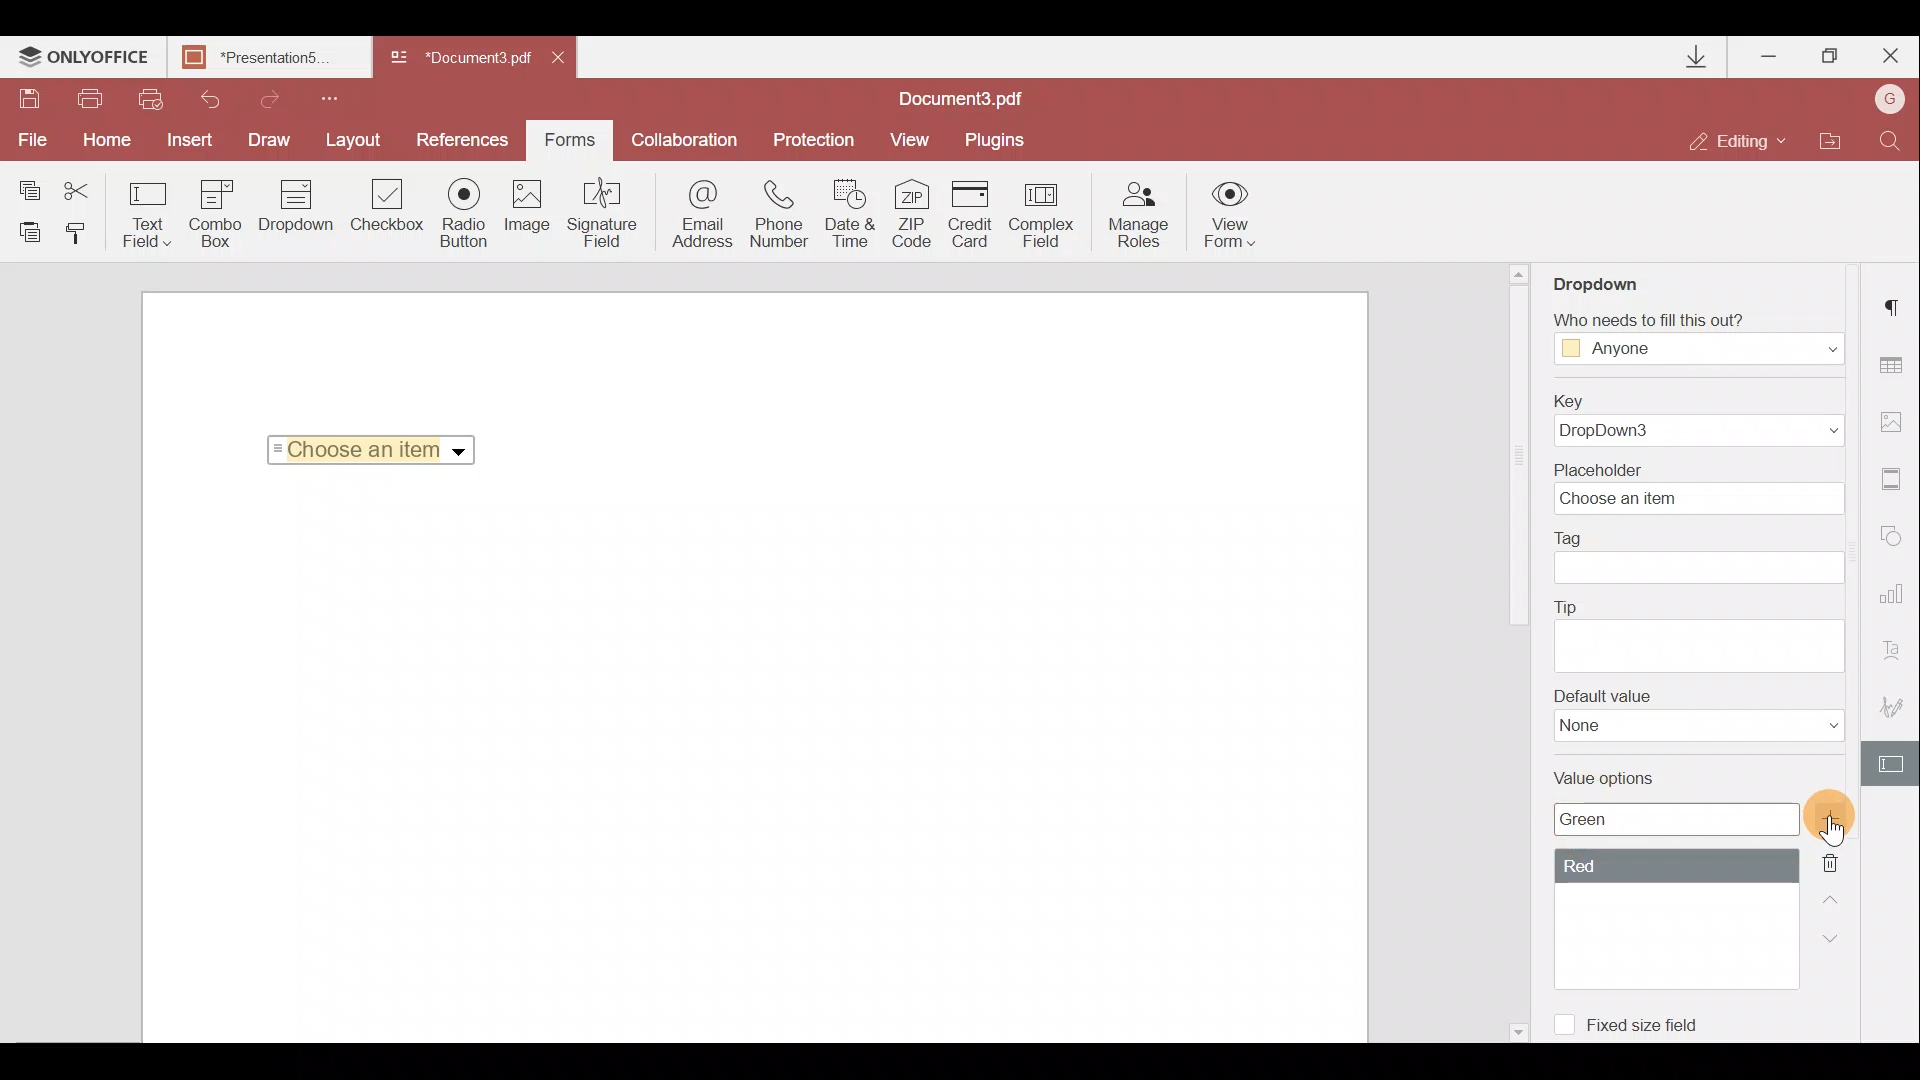 Image resolution: width=1920 pixels, height=1080 pixels. What do you see at coordinates (388, 207) in the screenshot?
I see `Checkbox` at bounding box center [388, 207].